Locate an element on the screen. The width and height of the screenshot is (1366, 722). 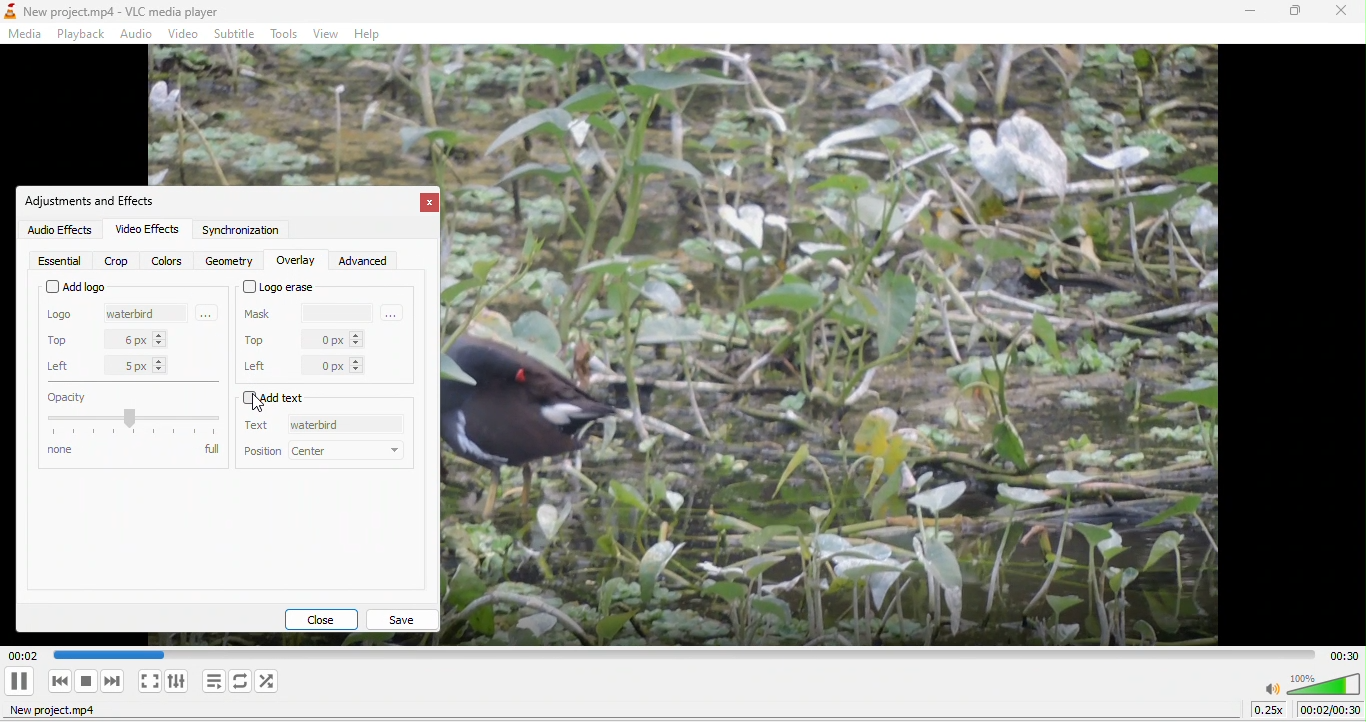
close is located at coordinates (424, 204).